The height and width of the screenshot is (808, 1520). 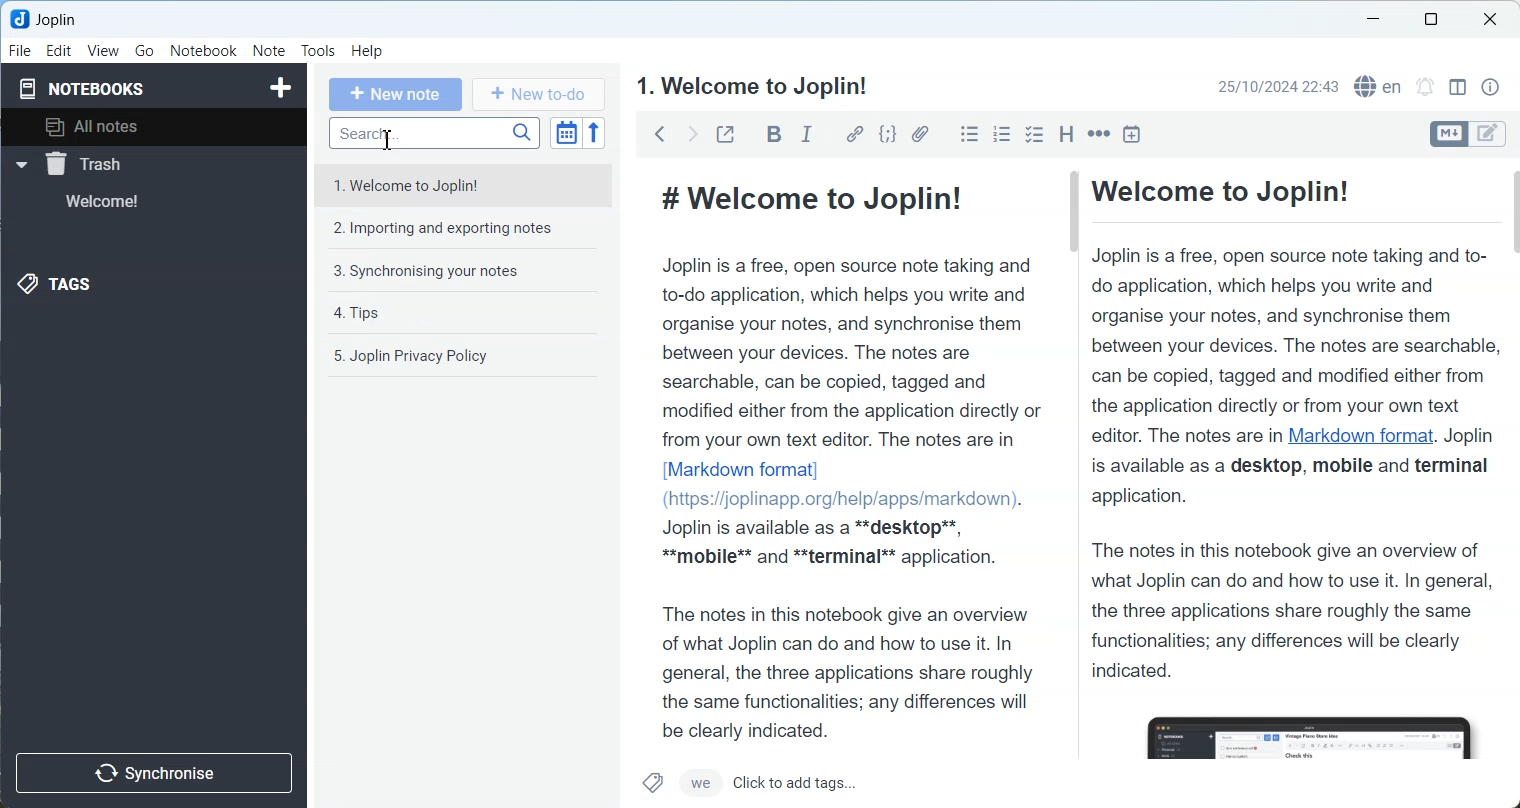 What do you see at coordinates (17, 20) in the screenshot?
I see `joplin logo` at bounding box center [17, 20].